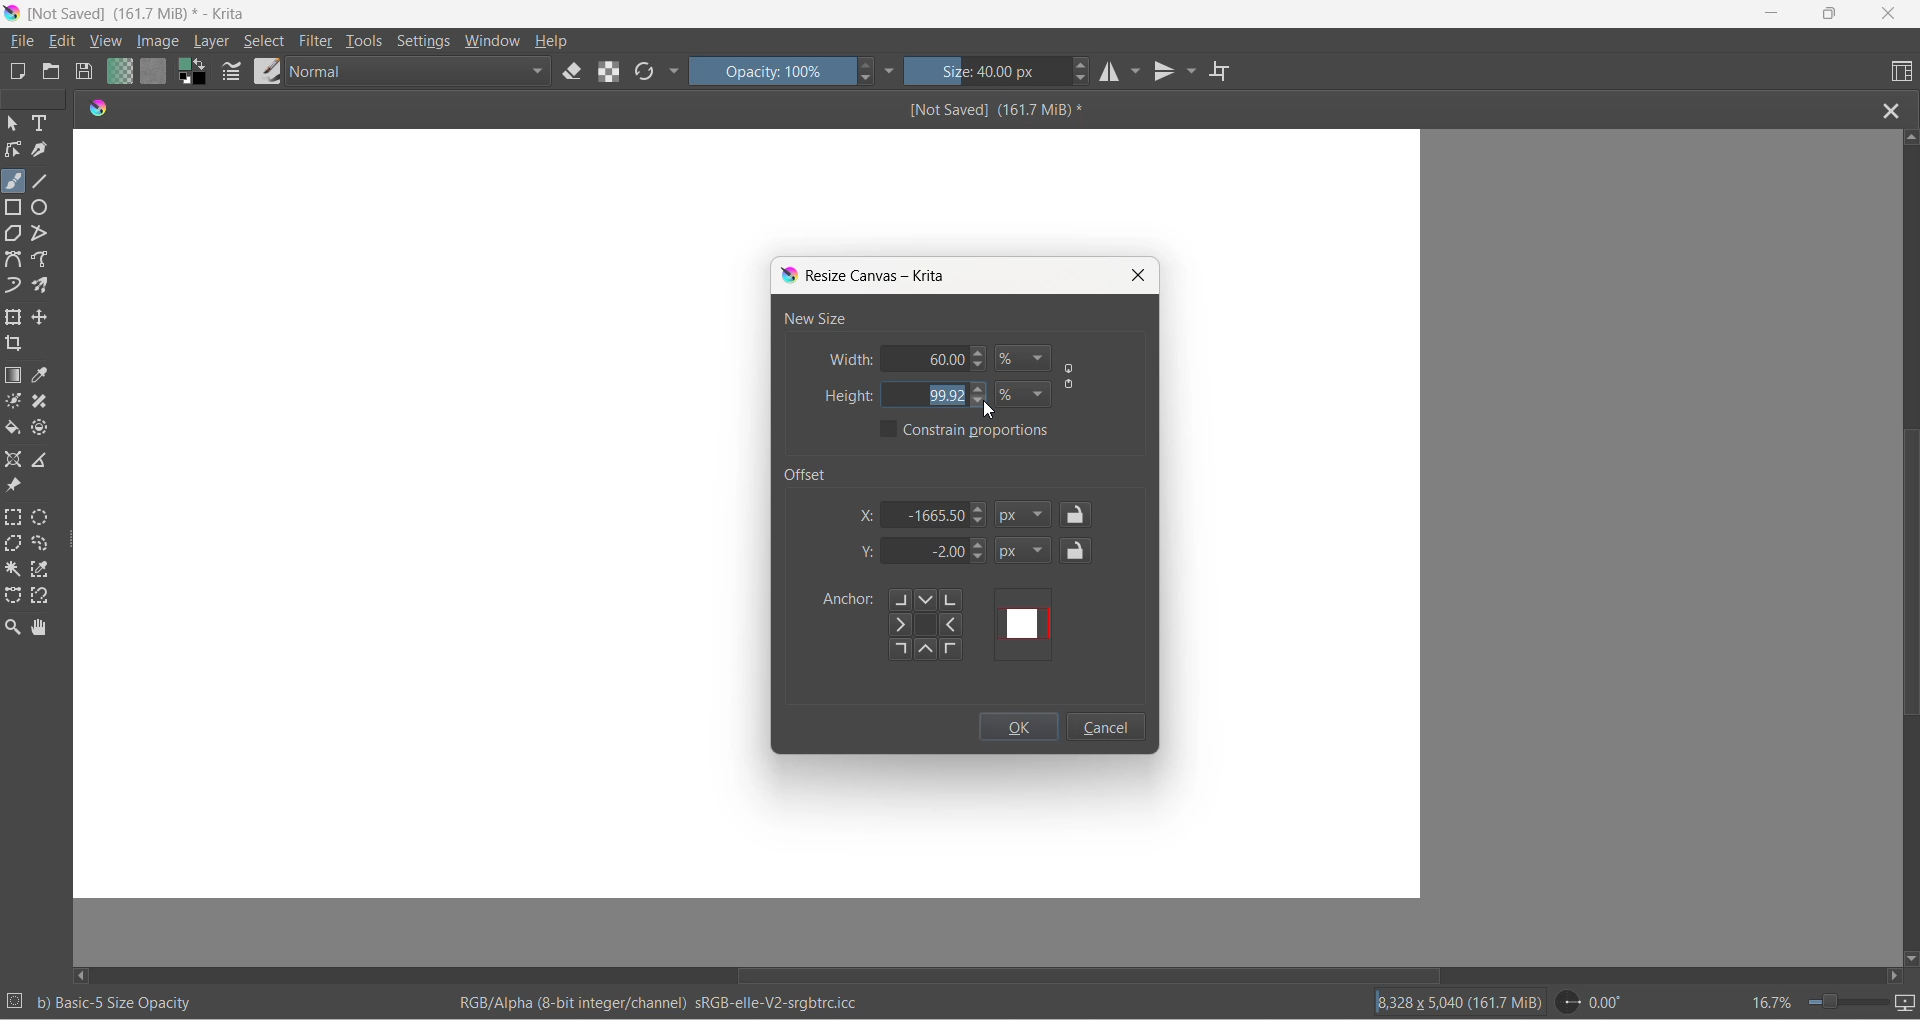  Describe the element at coordinates (991, 409) in the screenshot. I see `cursor` at that location.